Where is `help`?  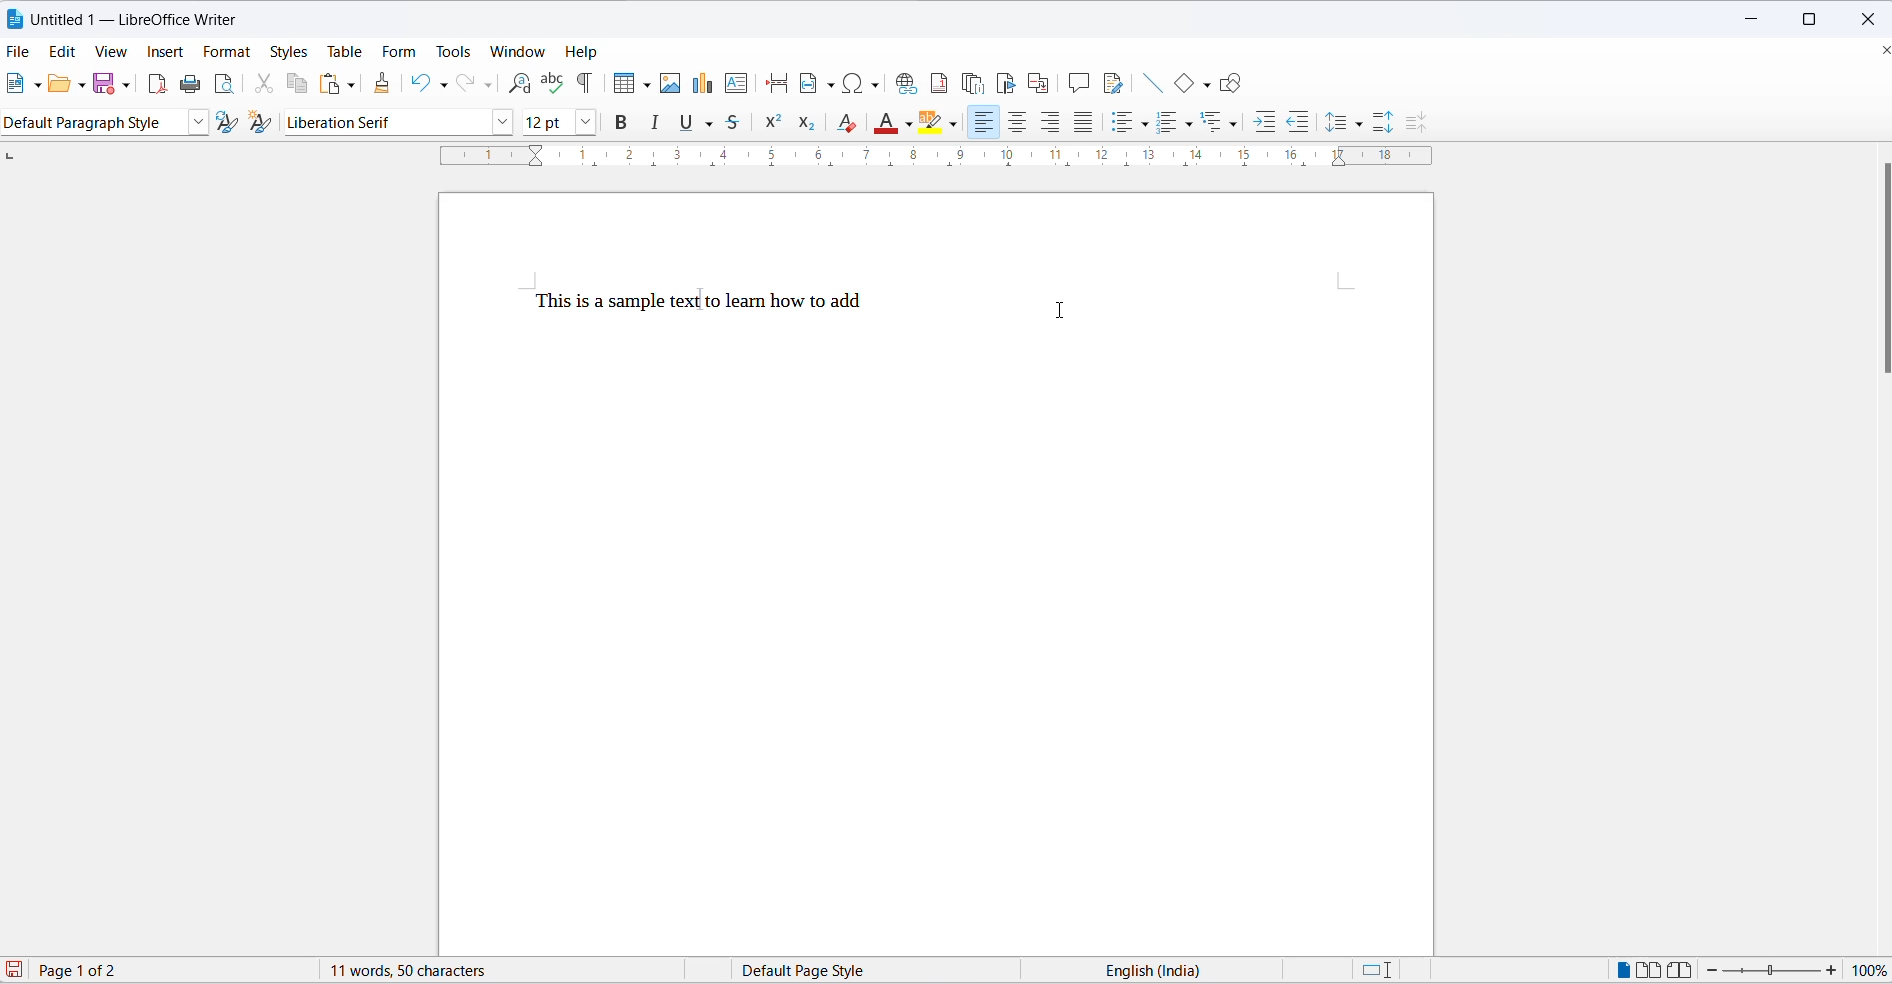 help is located at coordinates (585, 53).